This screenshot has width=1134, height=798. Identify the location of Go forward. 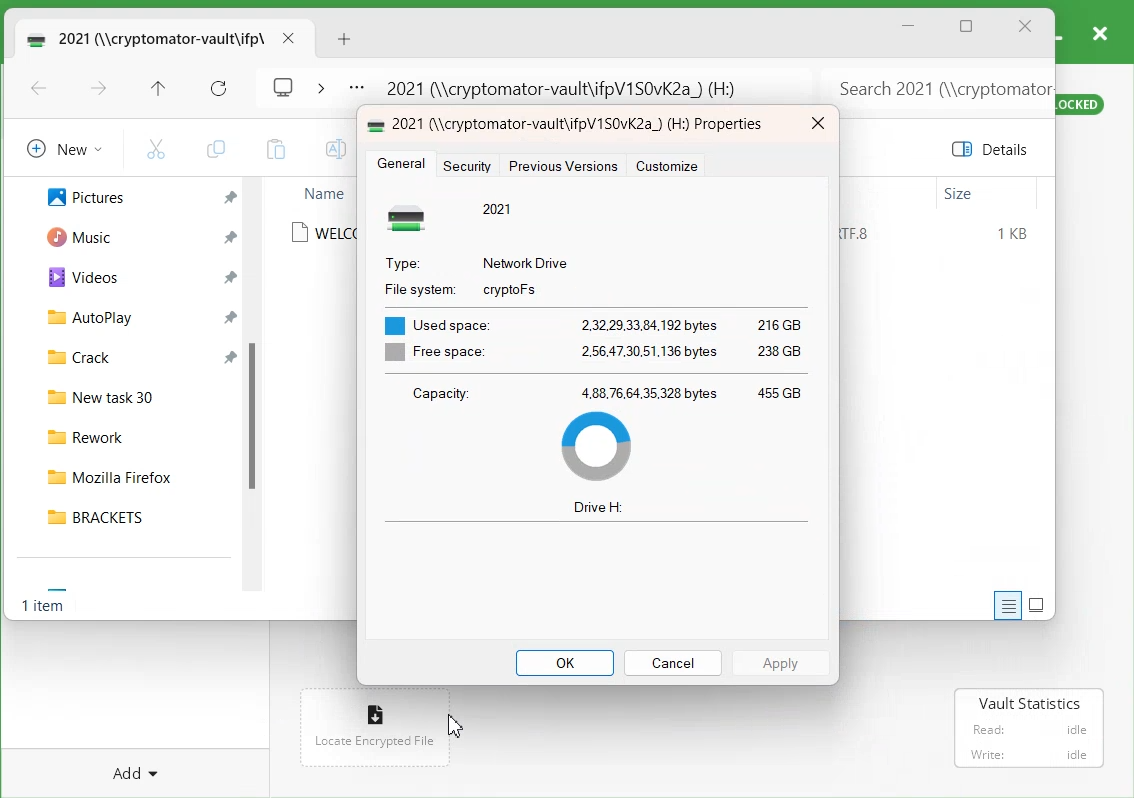
(99, 90).